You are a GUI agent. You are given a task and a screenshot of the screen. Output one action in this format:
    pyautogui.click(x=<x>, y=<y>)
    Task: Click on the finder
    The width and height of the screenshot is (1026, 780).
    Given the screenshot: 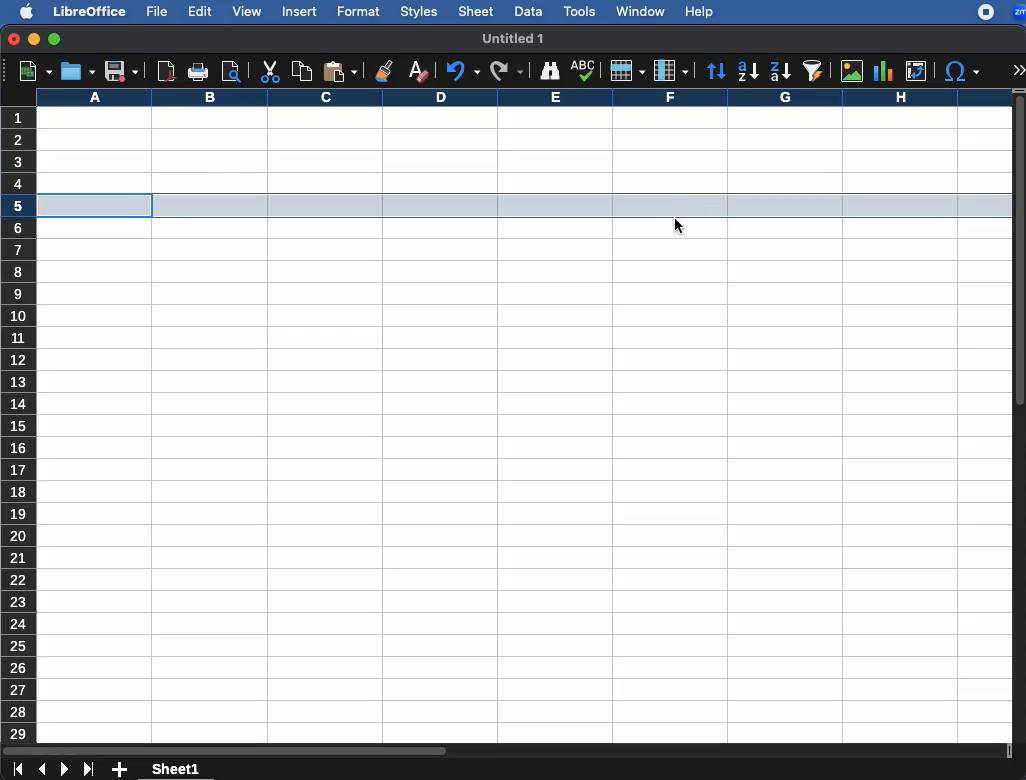 What is the action you would take?
    pyautogui.click(x=550, y=71)
    